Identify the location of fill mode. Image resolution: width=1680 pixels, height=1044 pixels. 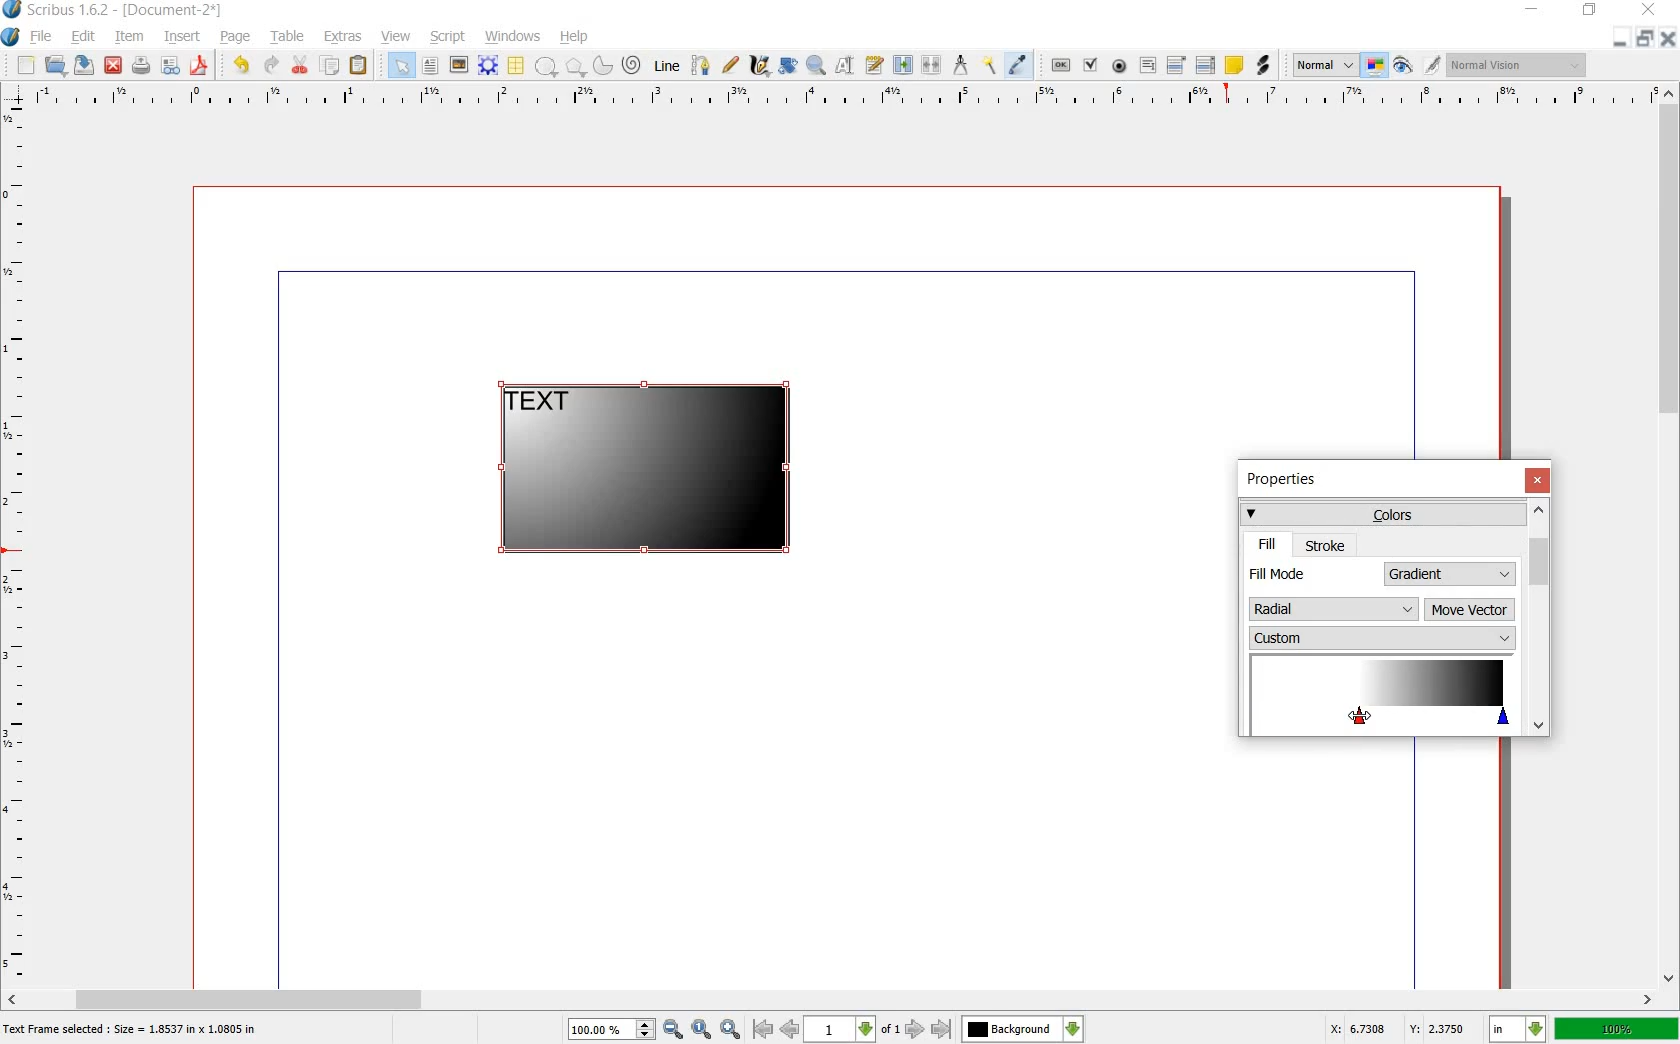
(1312, 573).